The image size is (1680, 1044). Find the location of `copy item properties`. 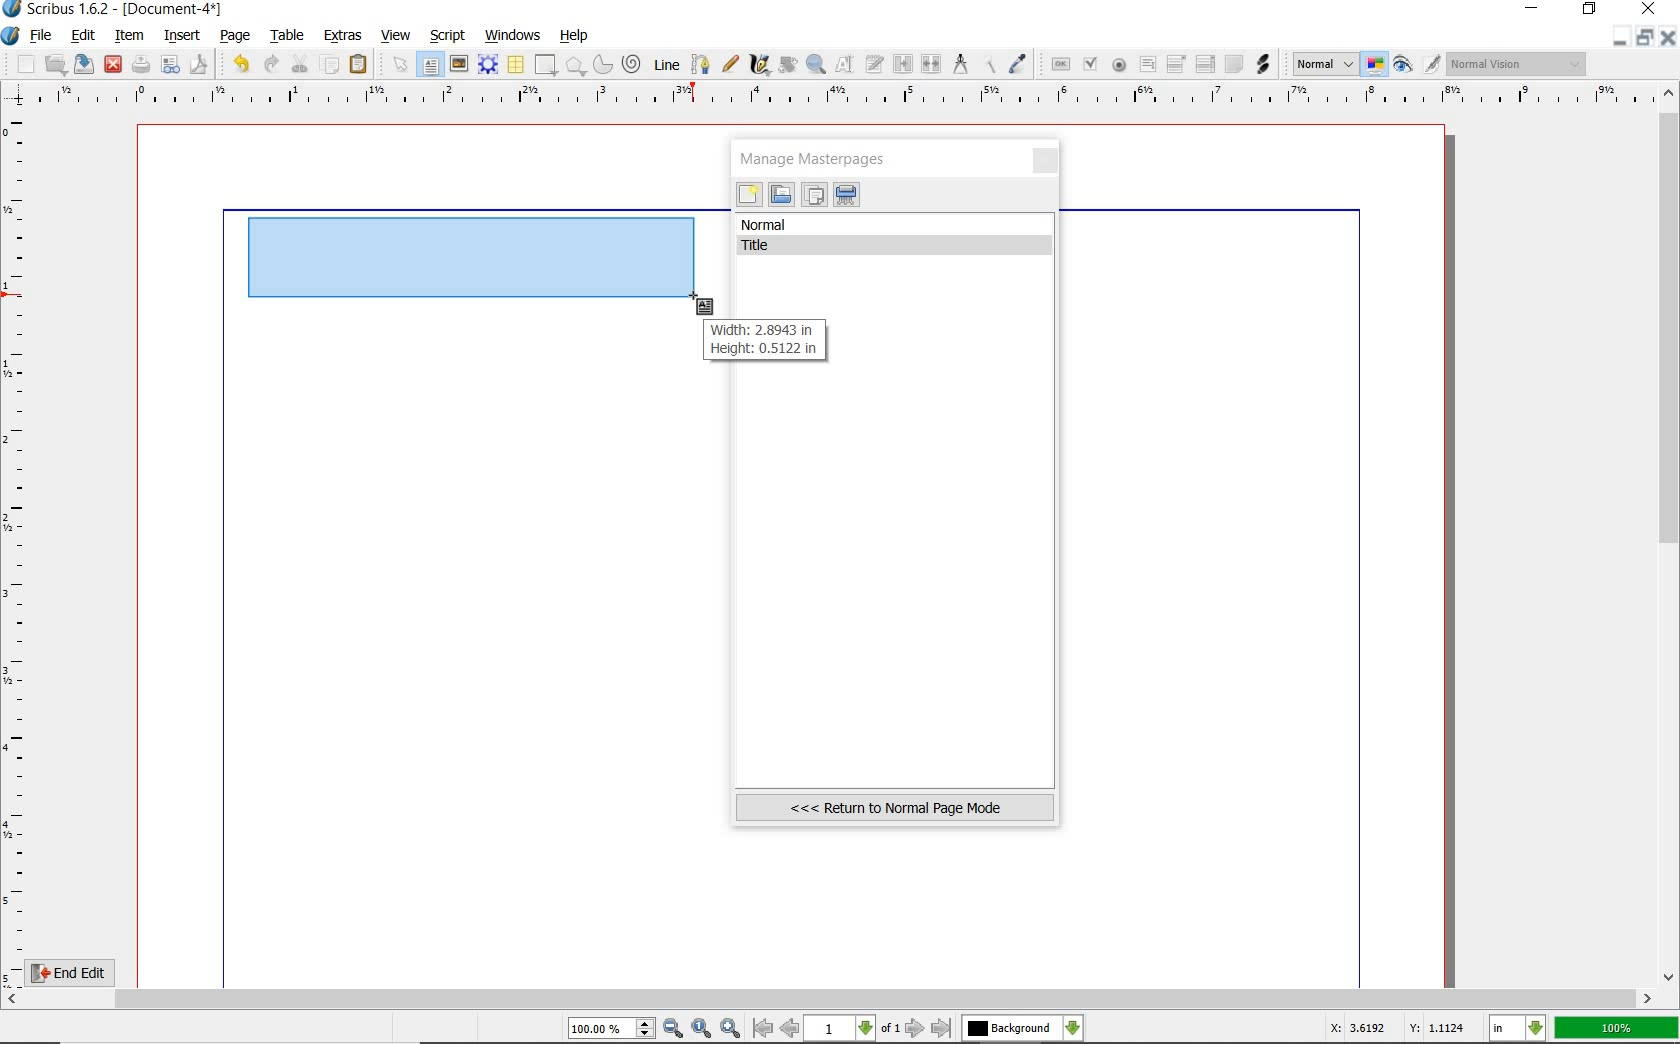

copy item properties is located at coordinates (991, 63).